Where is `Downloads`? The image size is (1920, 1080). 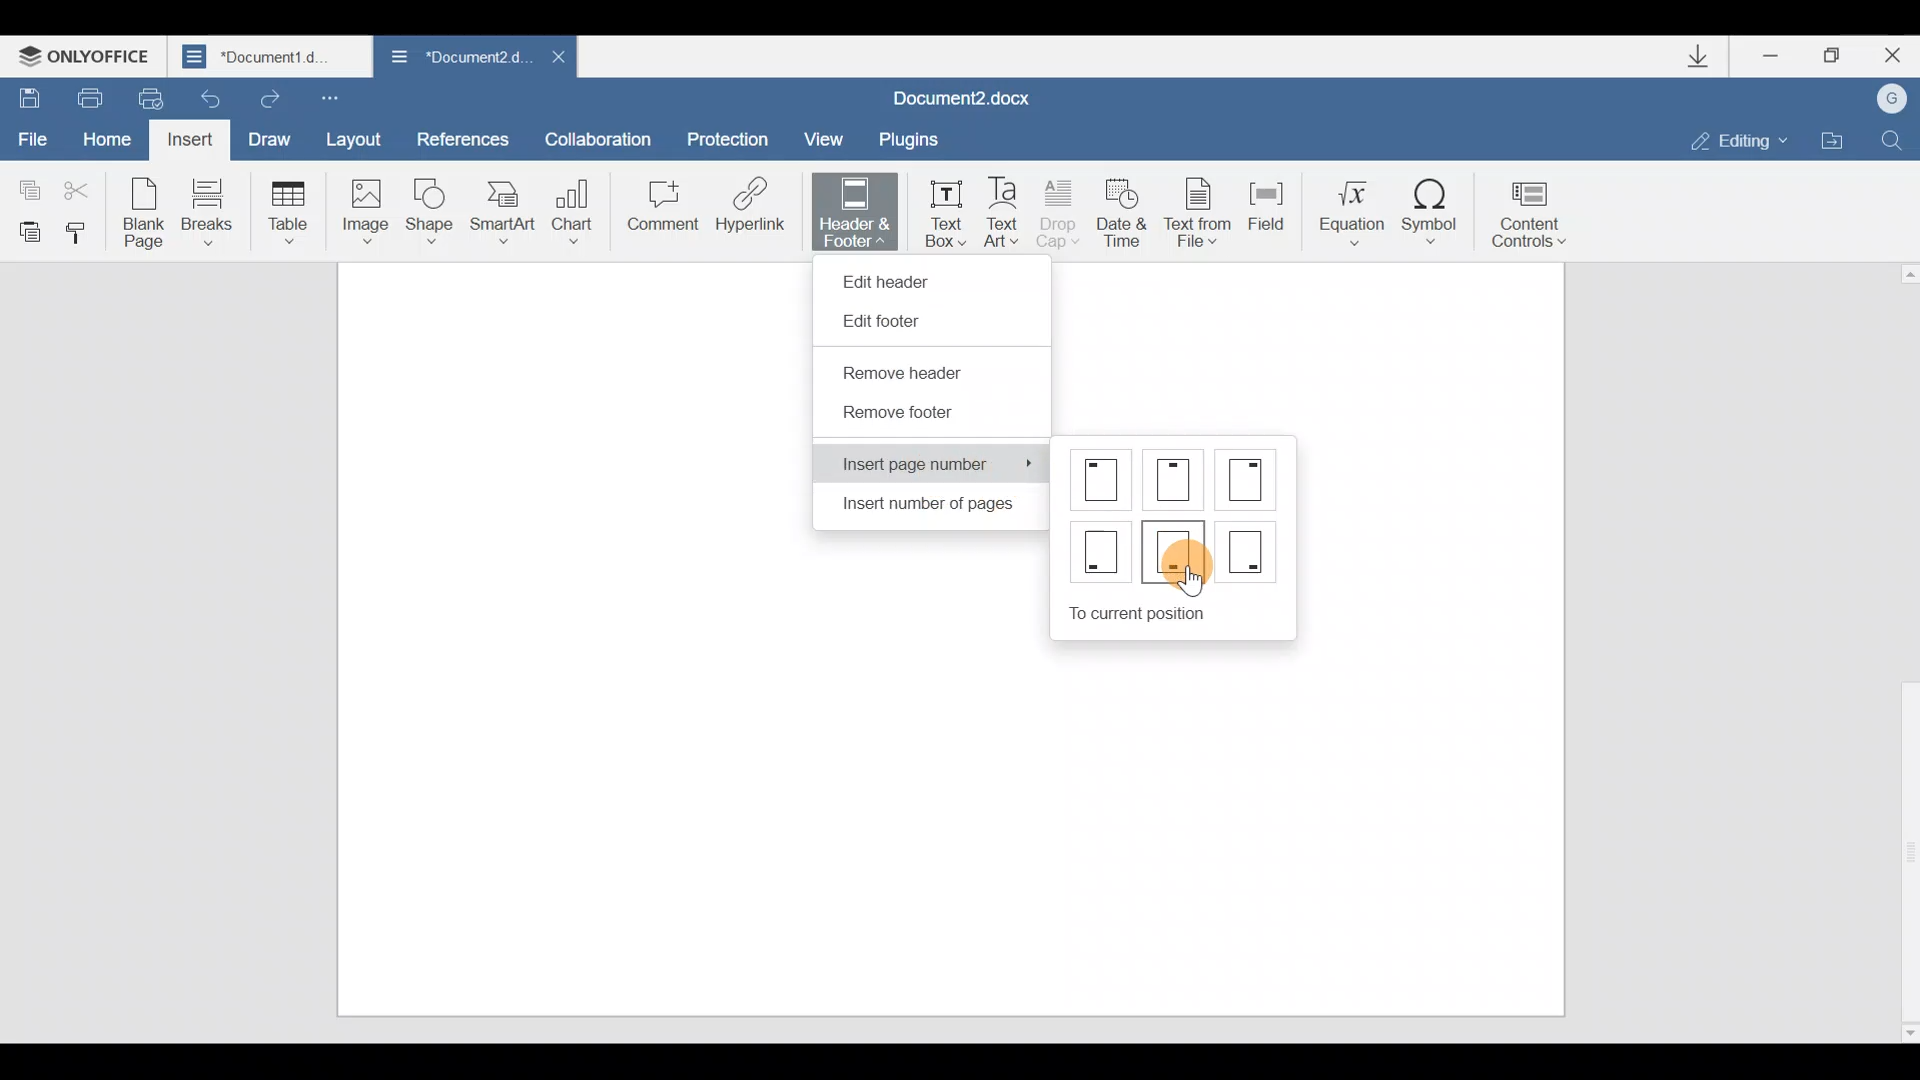
Downloads is located at coordinates (1698, 56).